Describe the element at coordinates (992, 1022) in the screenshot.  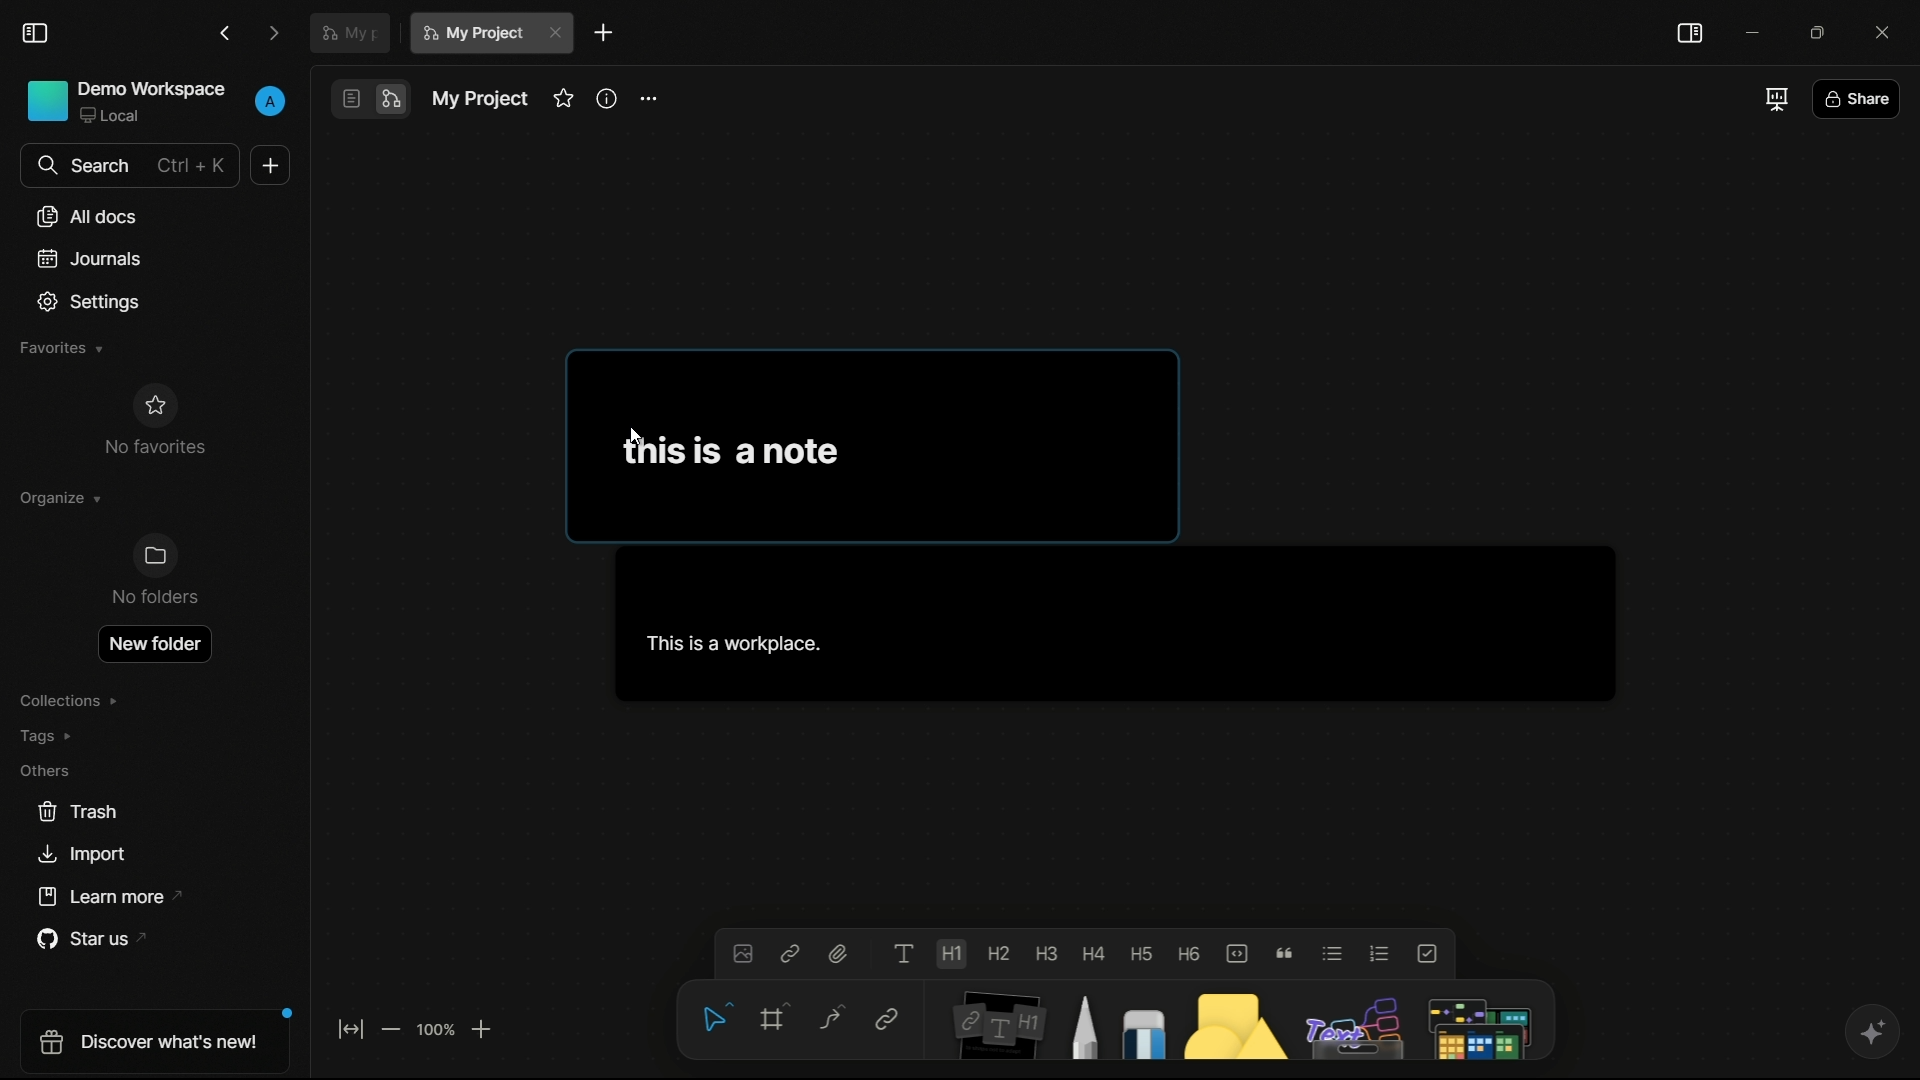
I see `note` at that location.